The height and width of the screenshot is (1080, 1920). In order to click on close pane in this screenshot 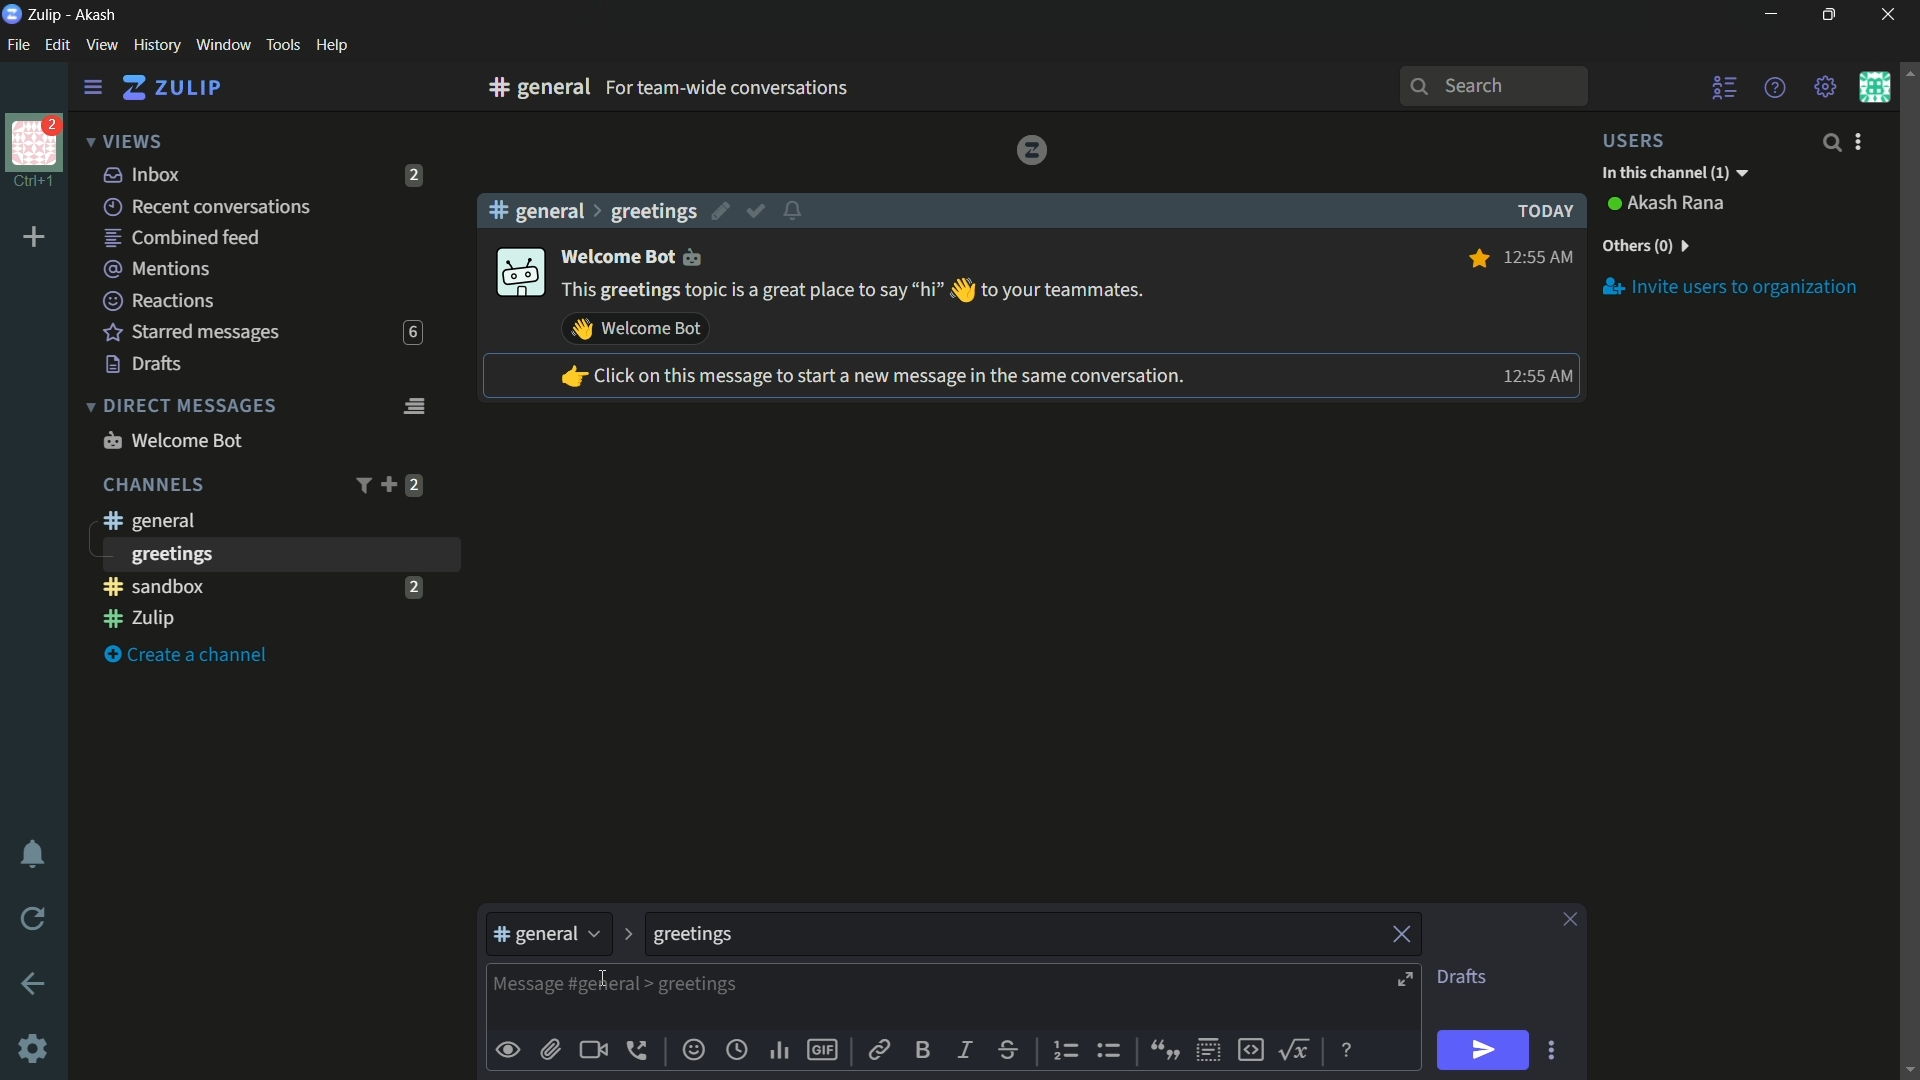, I will do `click(1570, 921)`.